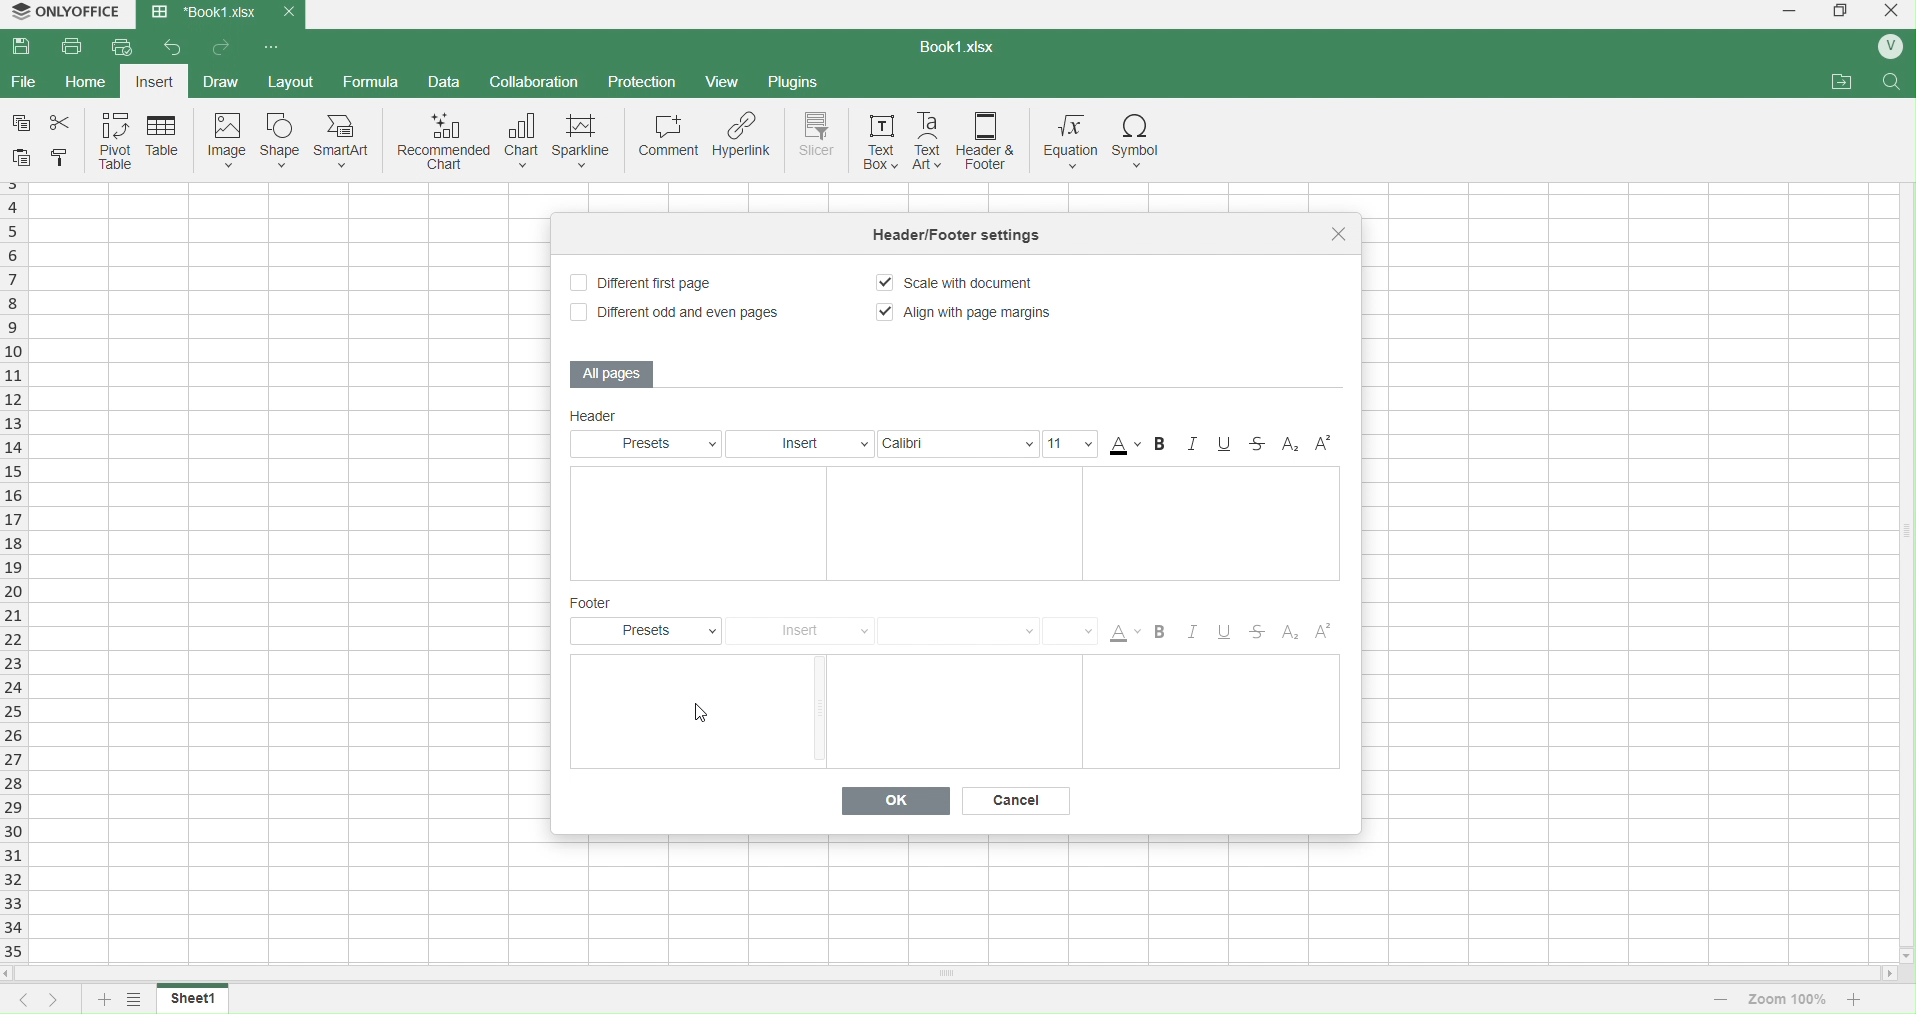  What do you see at coordinates (223, 141) in the screenshot?
I see `image` at bounding box center [223, 141].